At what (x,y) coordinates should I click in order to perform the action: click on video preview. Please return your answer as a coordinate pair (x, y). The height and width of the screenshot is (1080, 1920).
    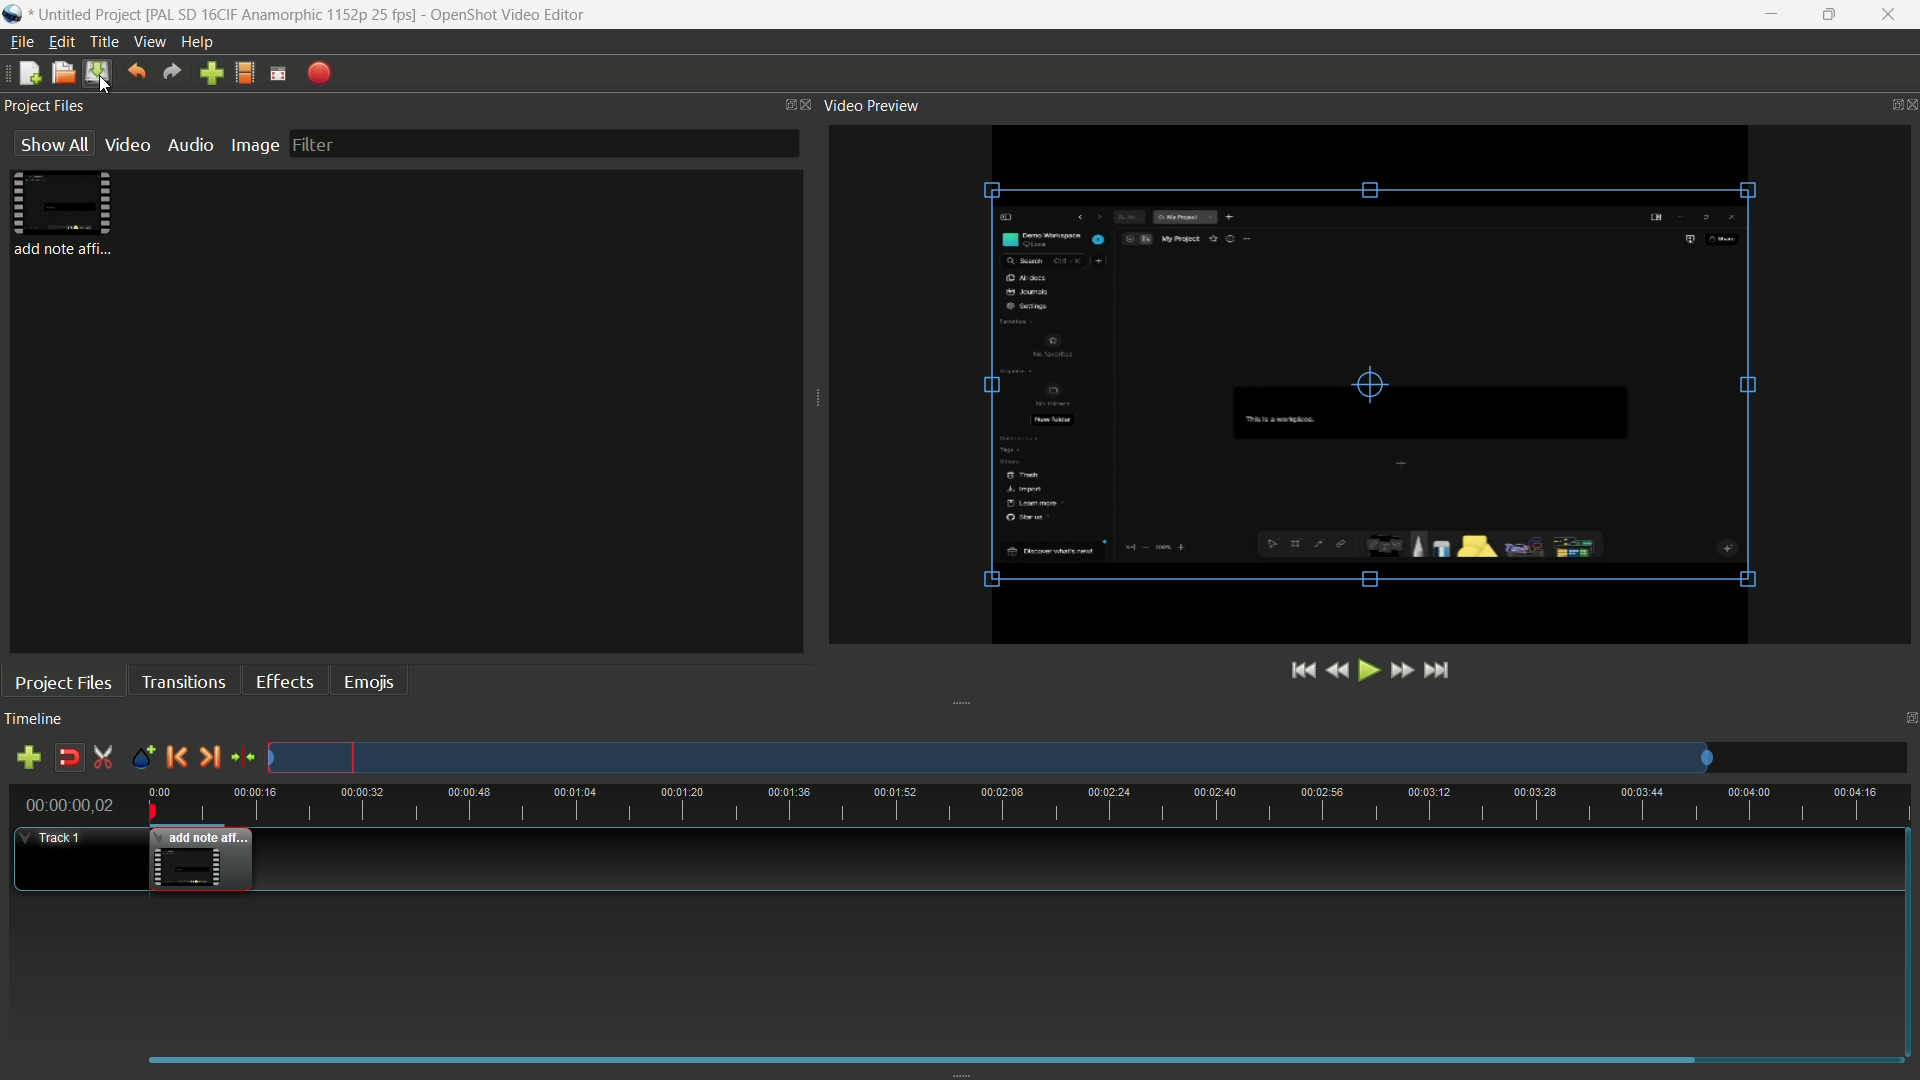
    Looking at the image, I should click on (1370, 383).